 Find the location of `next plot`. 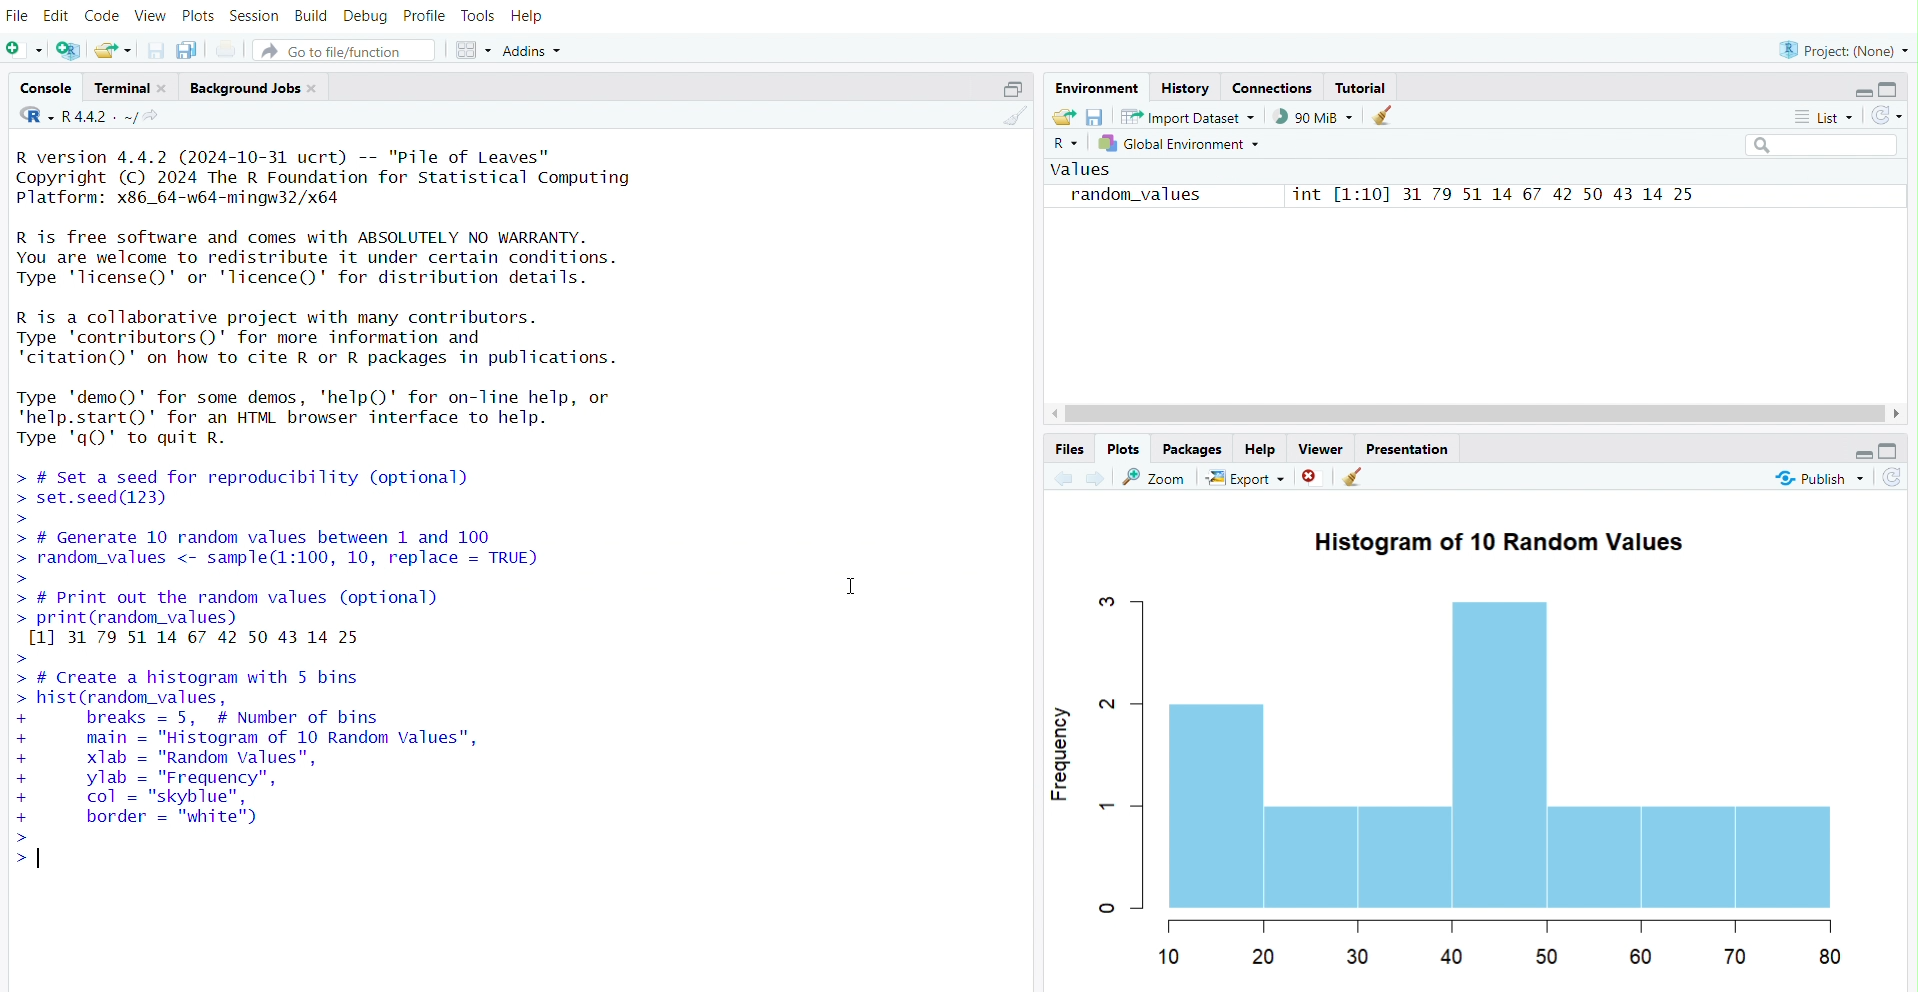

next plot is located at coordinates (1094, 479).